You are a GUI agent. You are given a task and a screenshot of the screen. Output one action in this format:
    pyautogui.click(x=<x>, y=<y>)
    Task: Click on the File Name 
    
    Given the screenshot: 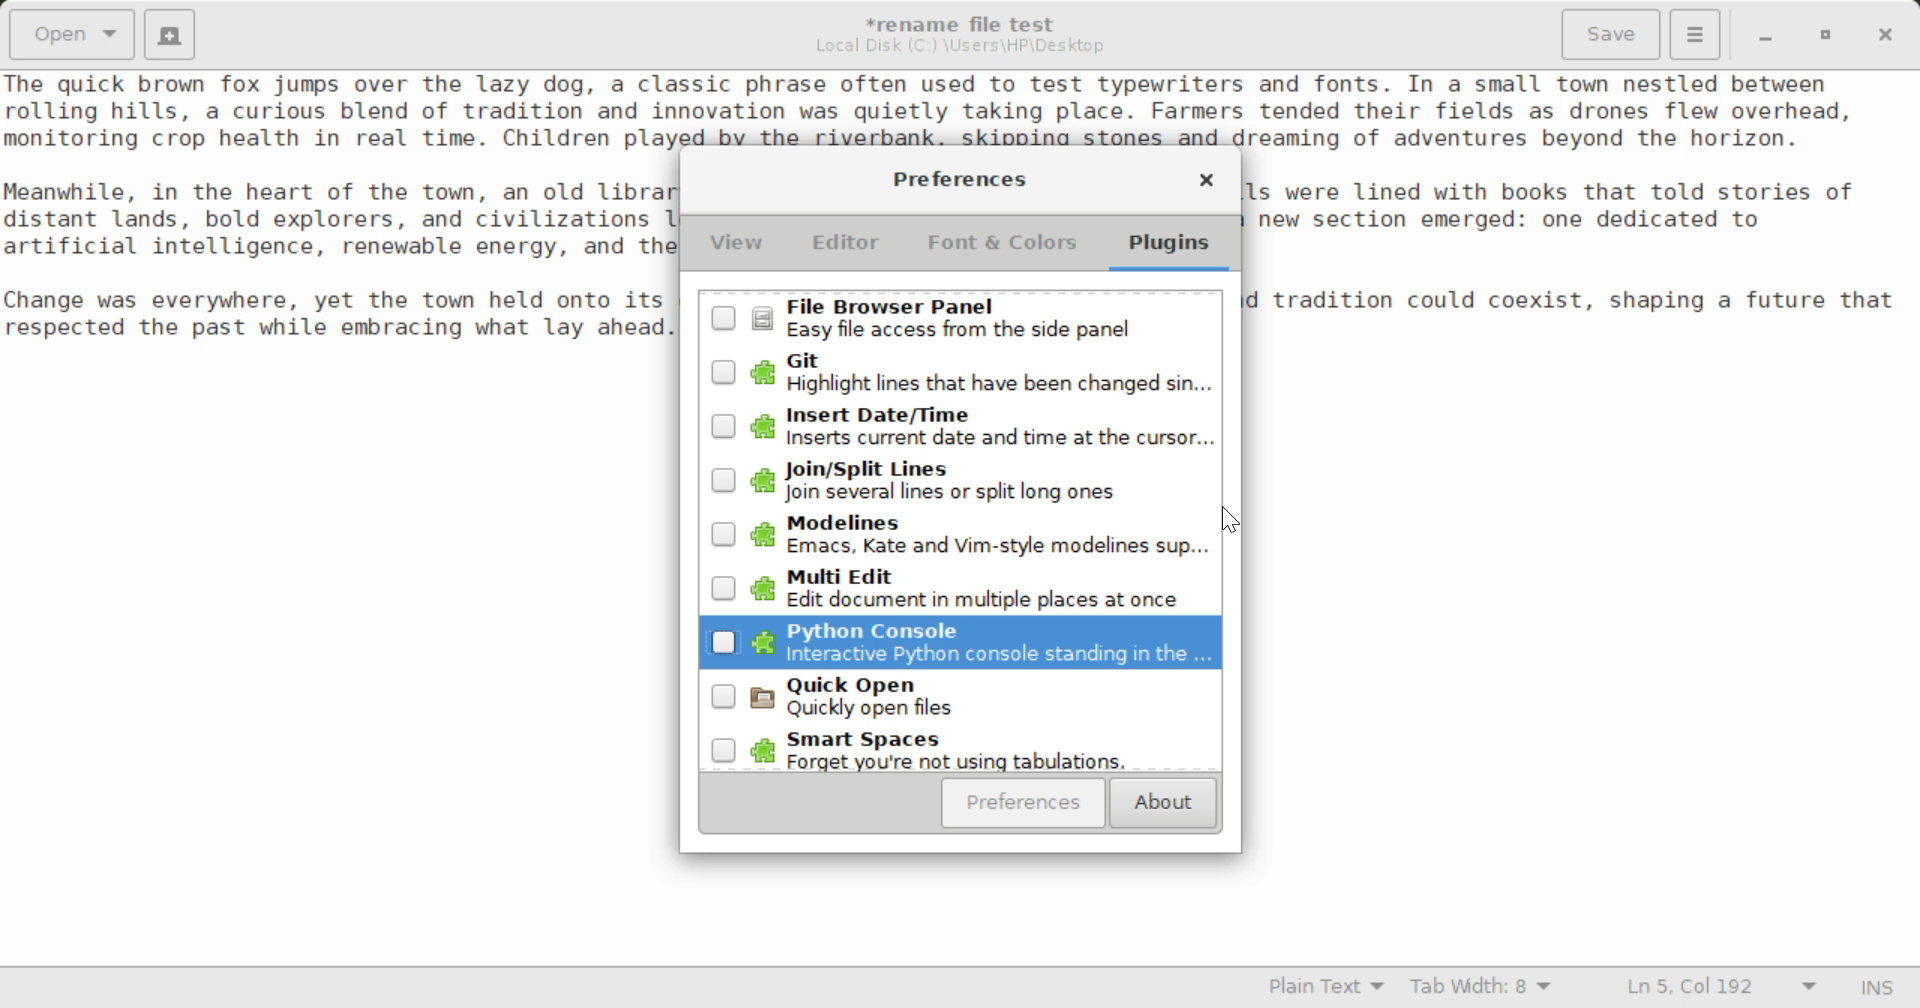 What is the action you would take?
    pyautogui.click(x=966, y=21)
    